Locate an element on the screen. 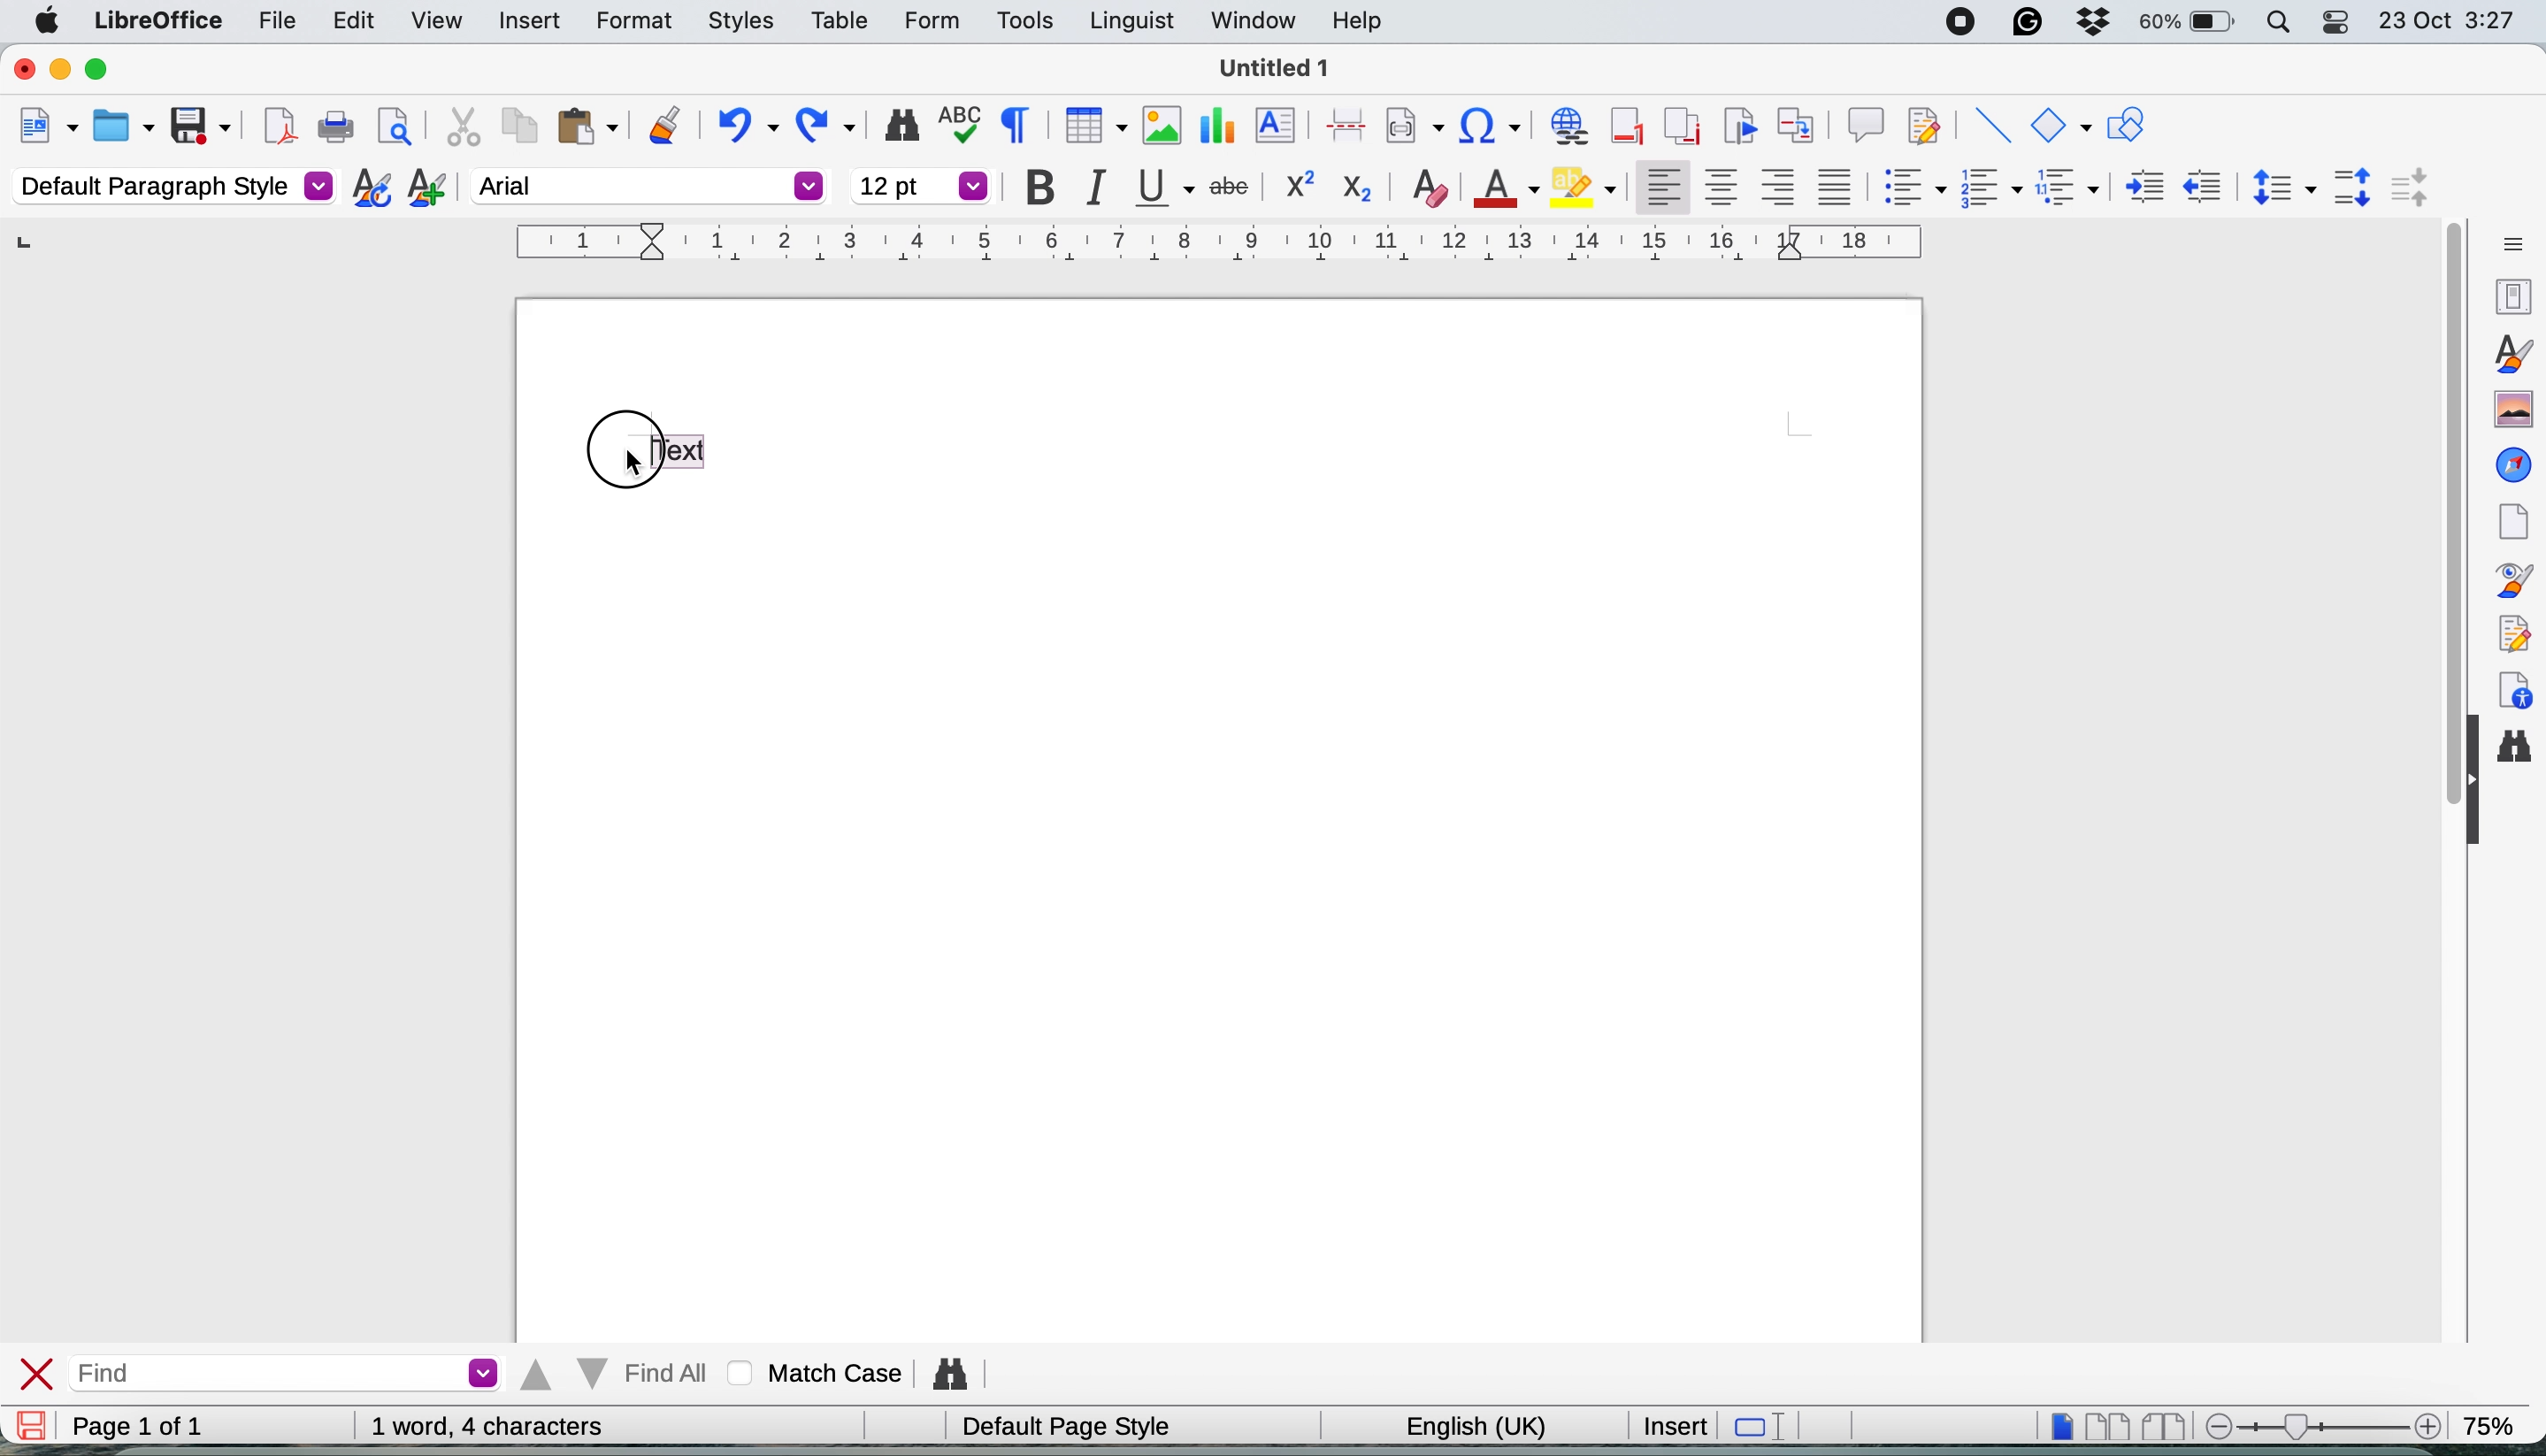  new is located at coordinates (47, 127).